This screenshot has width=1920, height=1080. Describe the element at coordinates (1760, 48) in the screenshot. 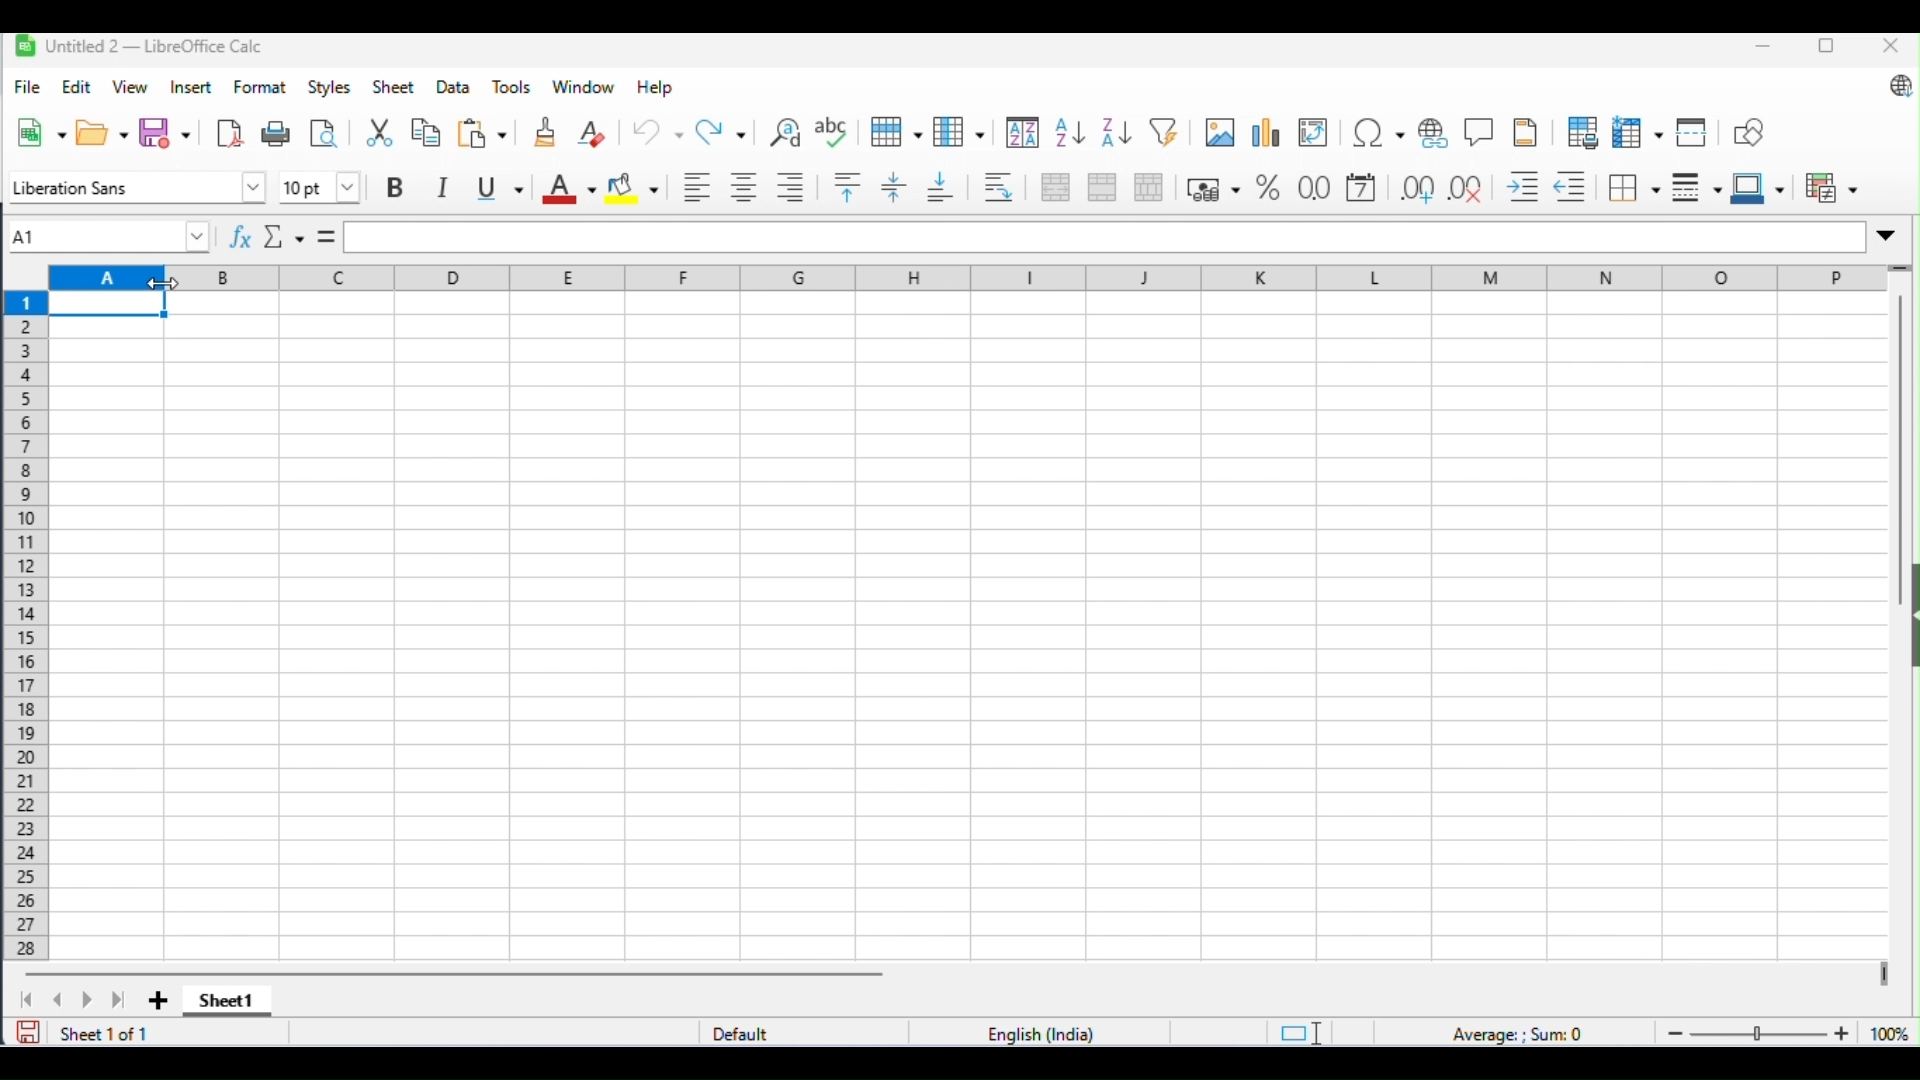

I see `minimize` at that location.